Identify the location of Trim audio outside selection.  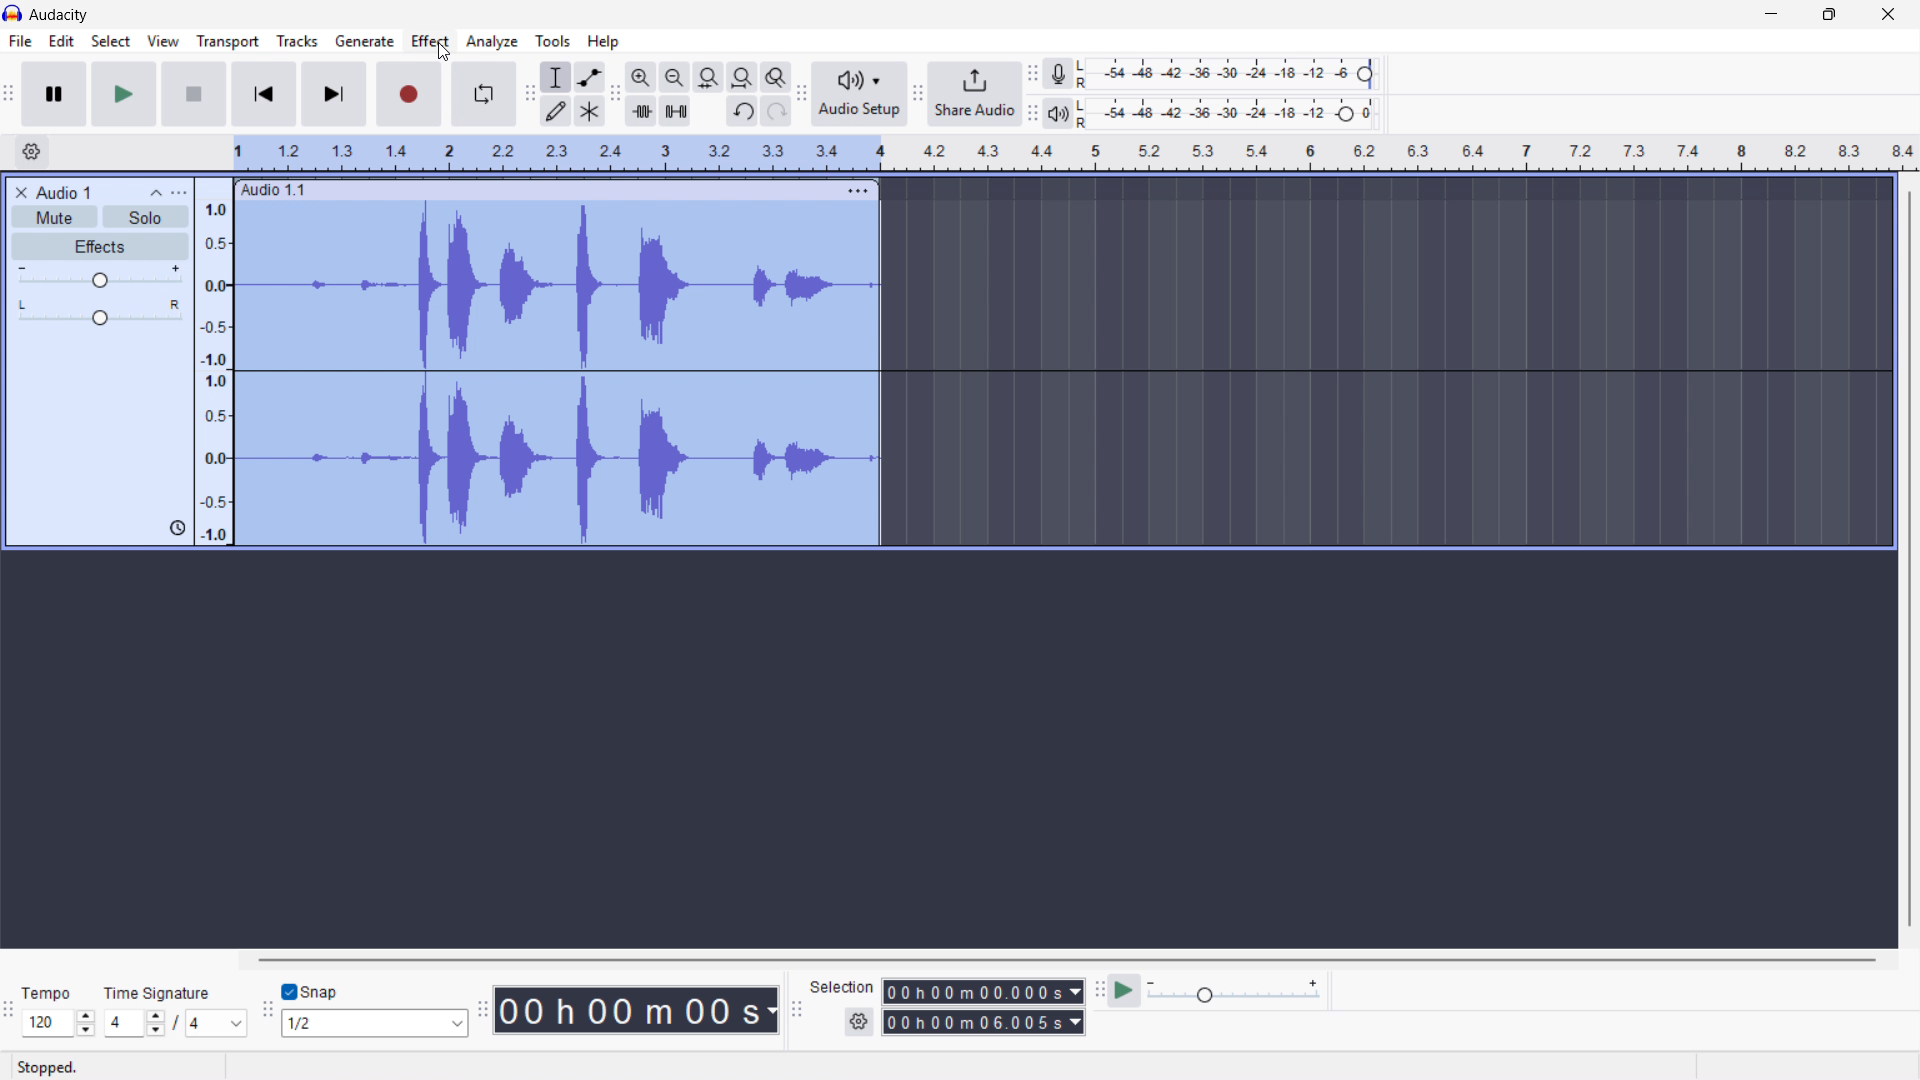
(641, 110).